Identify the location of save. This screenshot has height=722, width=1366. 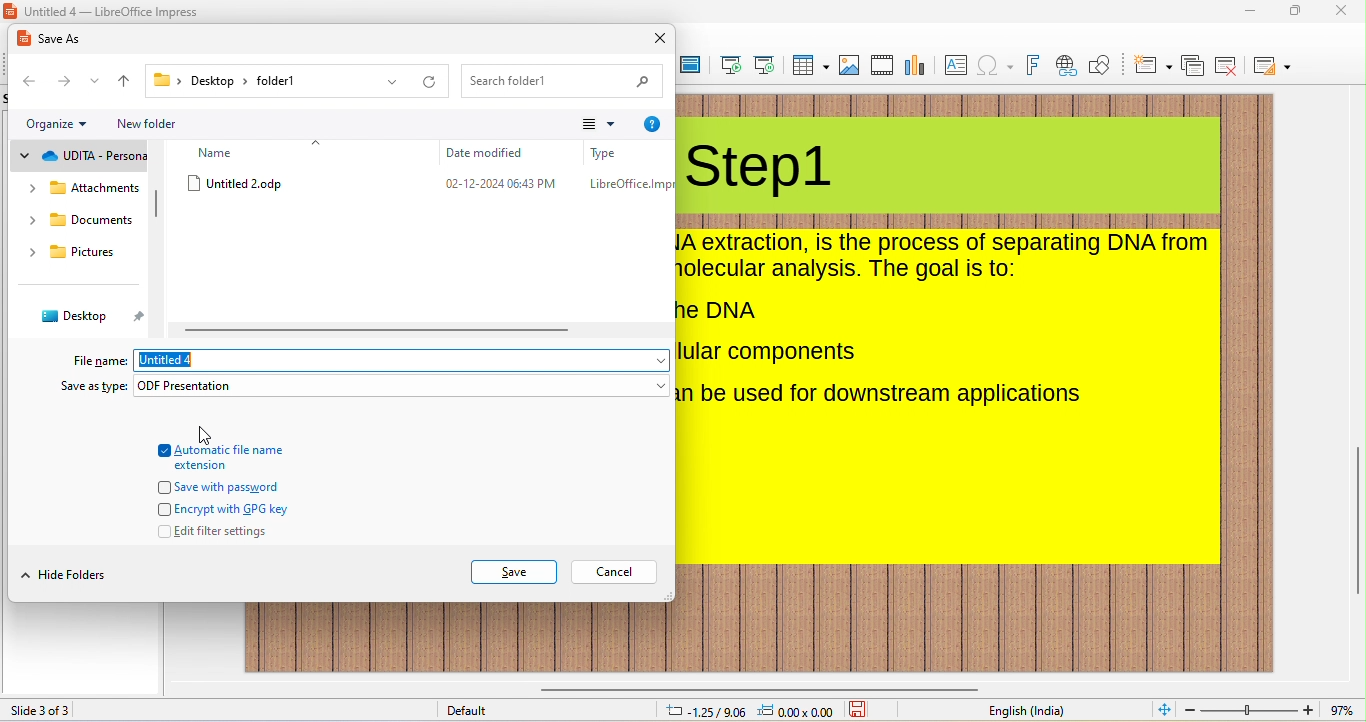
(861, 710).